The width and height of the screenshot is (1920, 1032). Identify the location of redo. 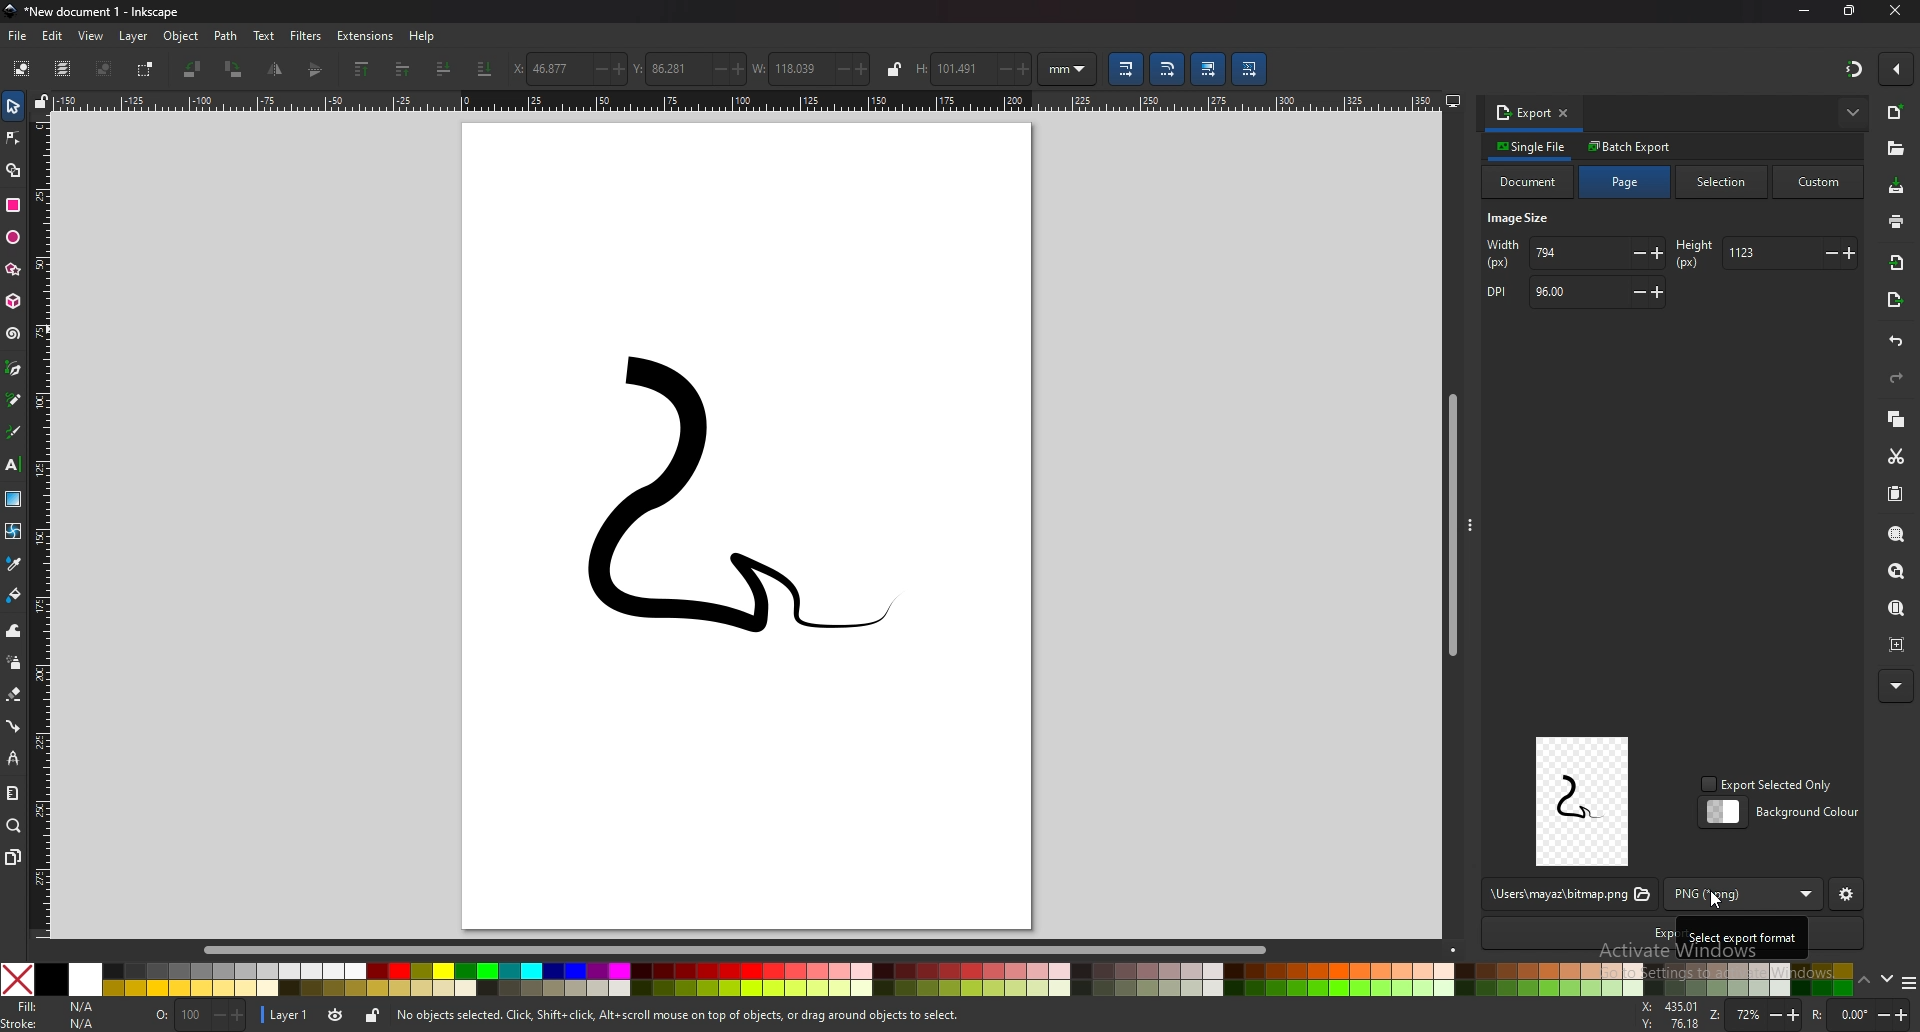
(1898, 378).